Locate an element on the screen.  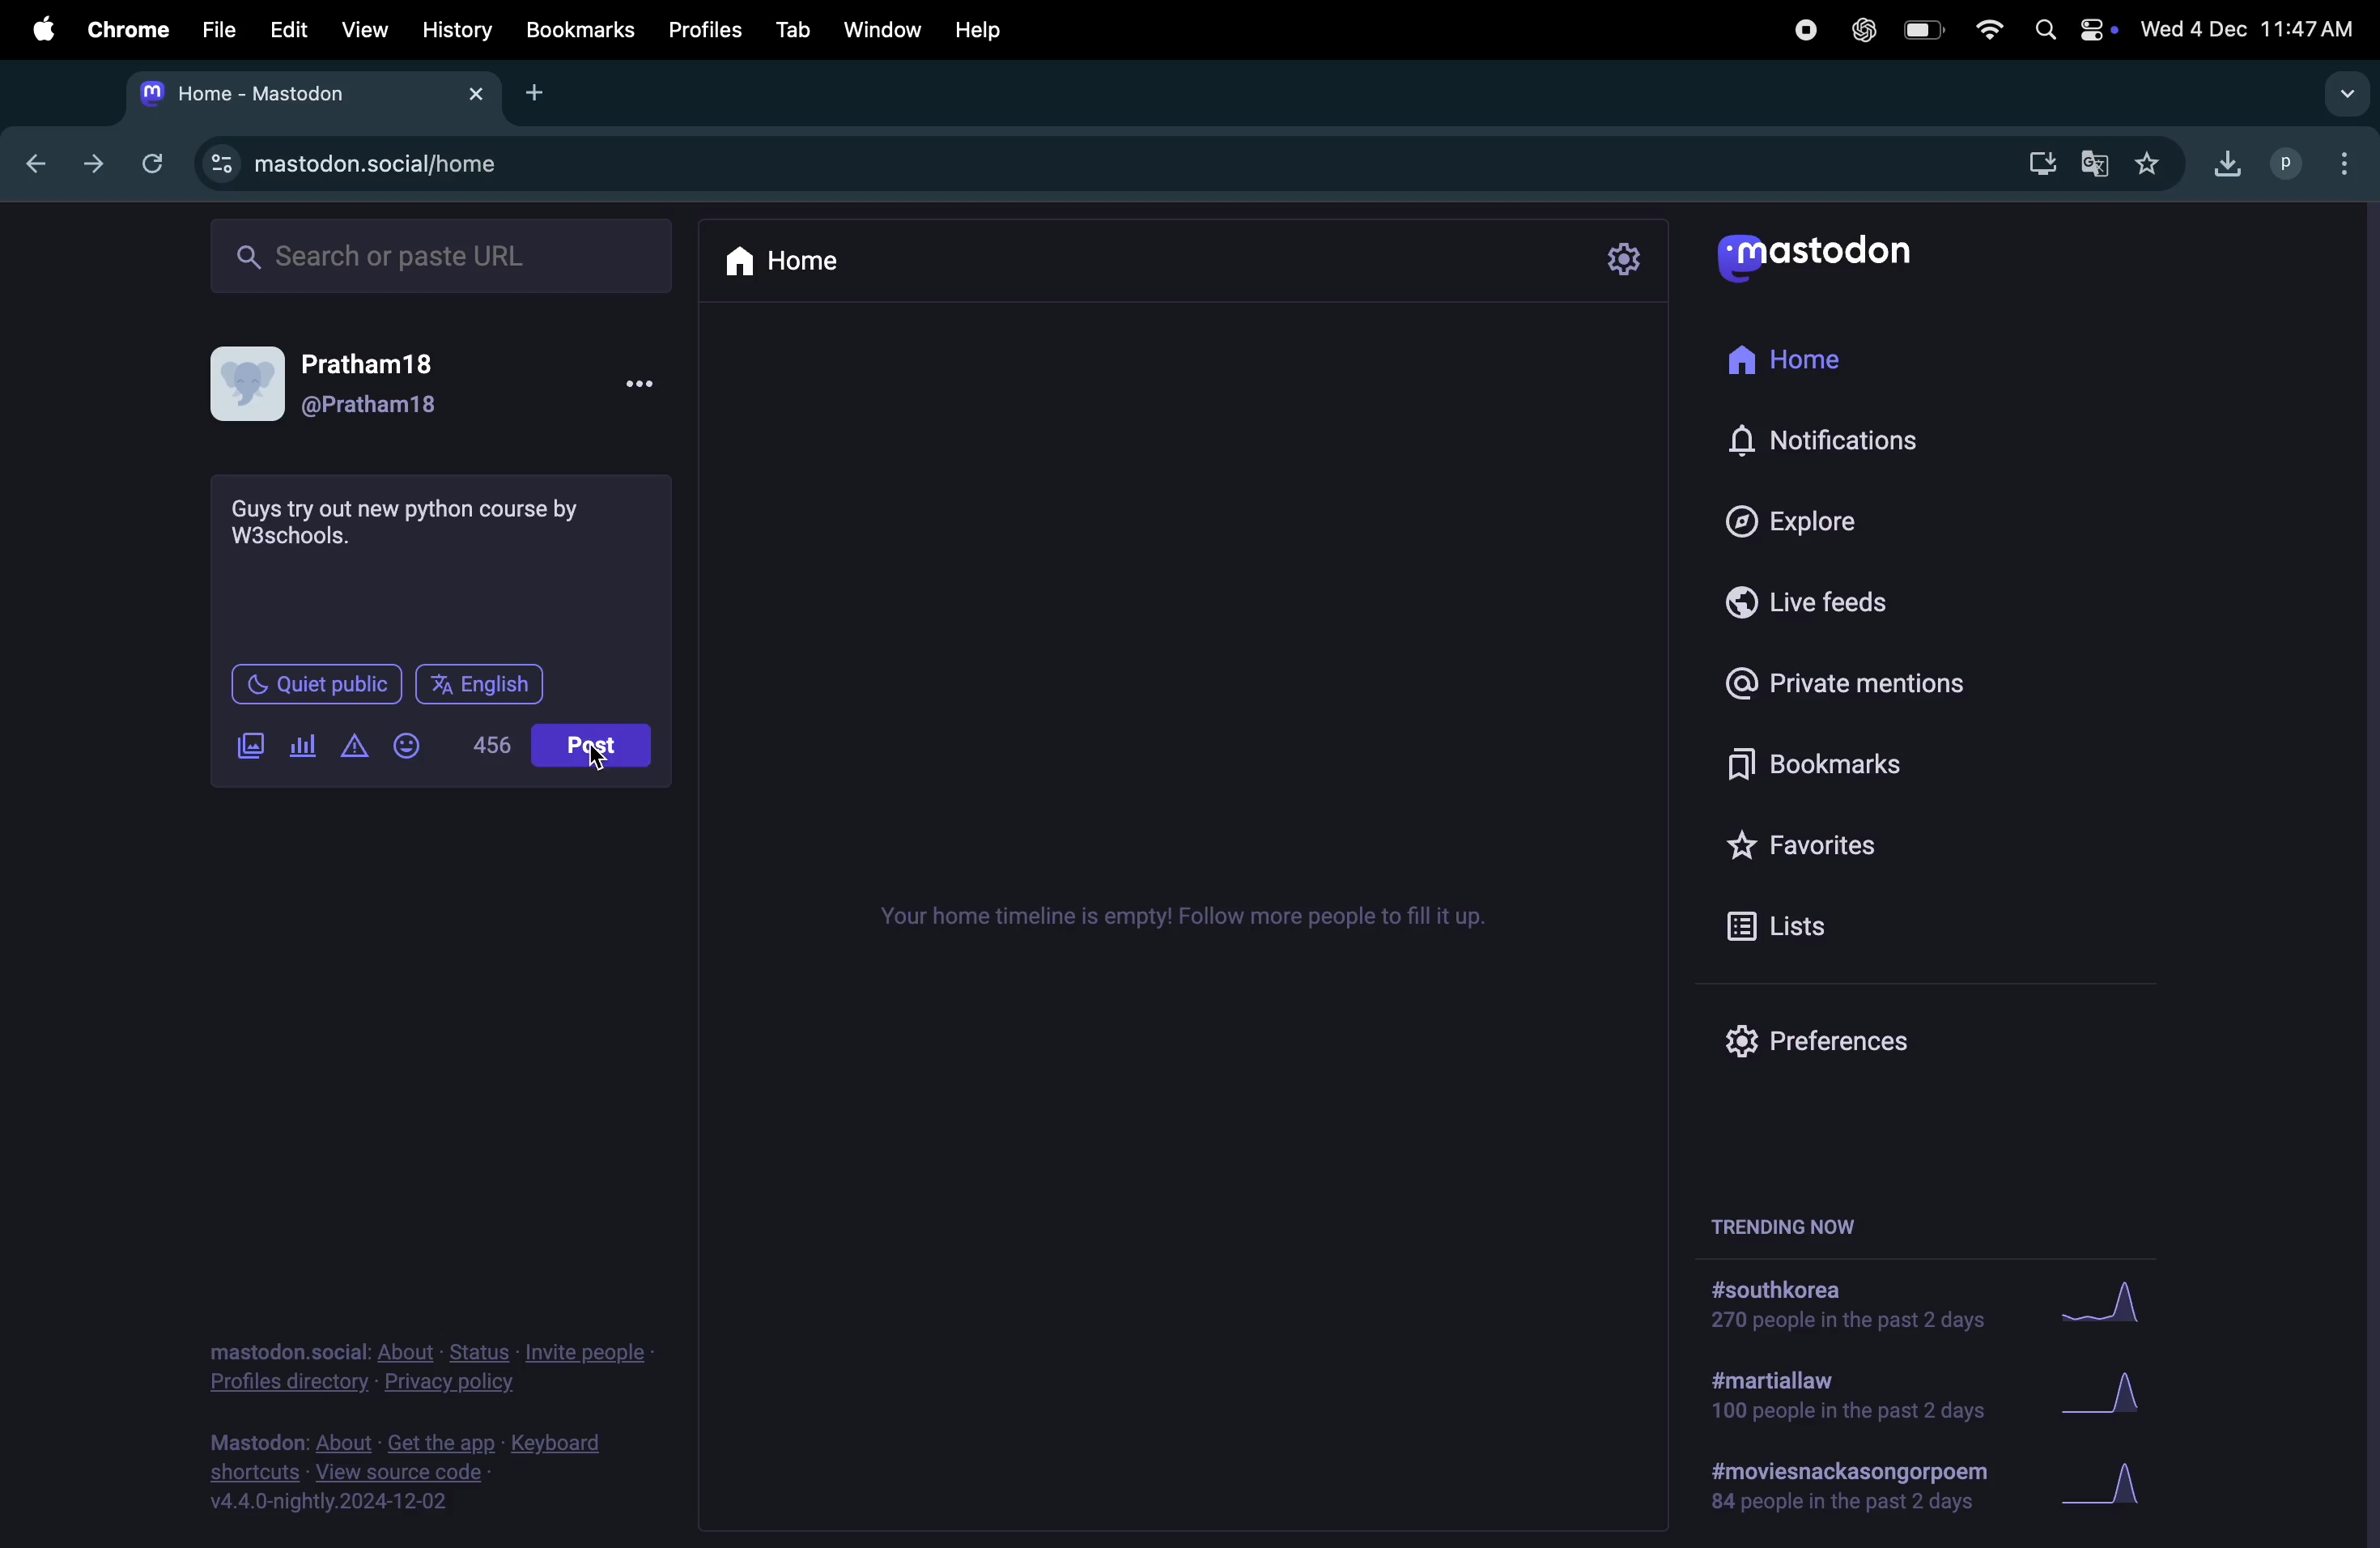
quiet public is located at coordinates (314, 684).